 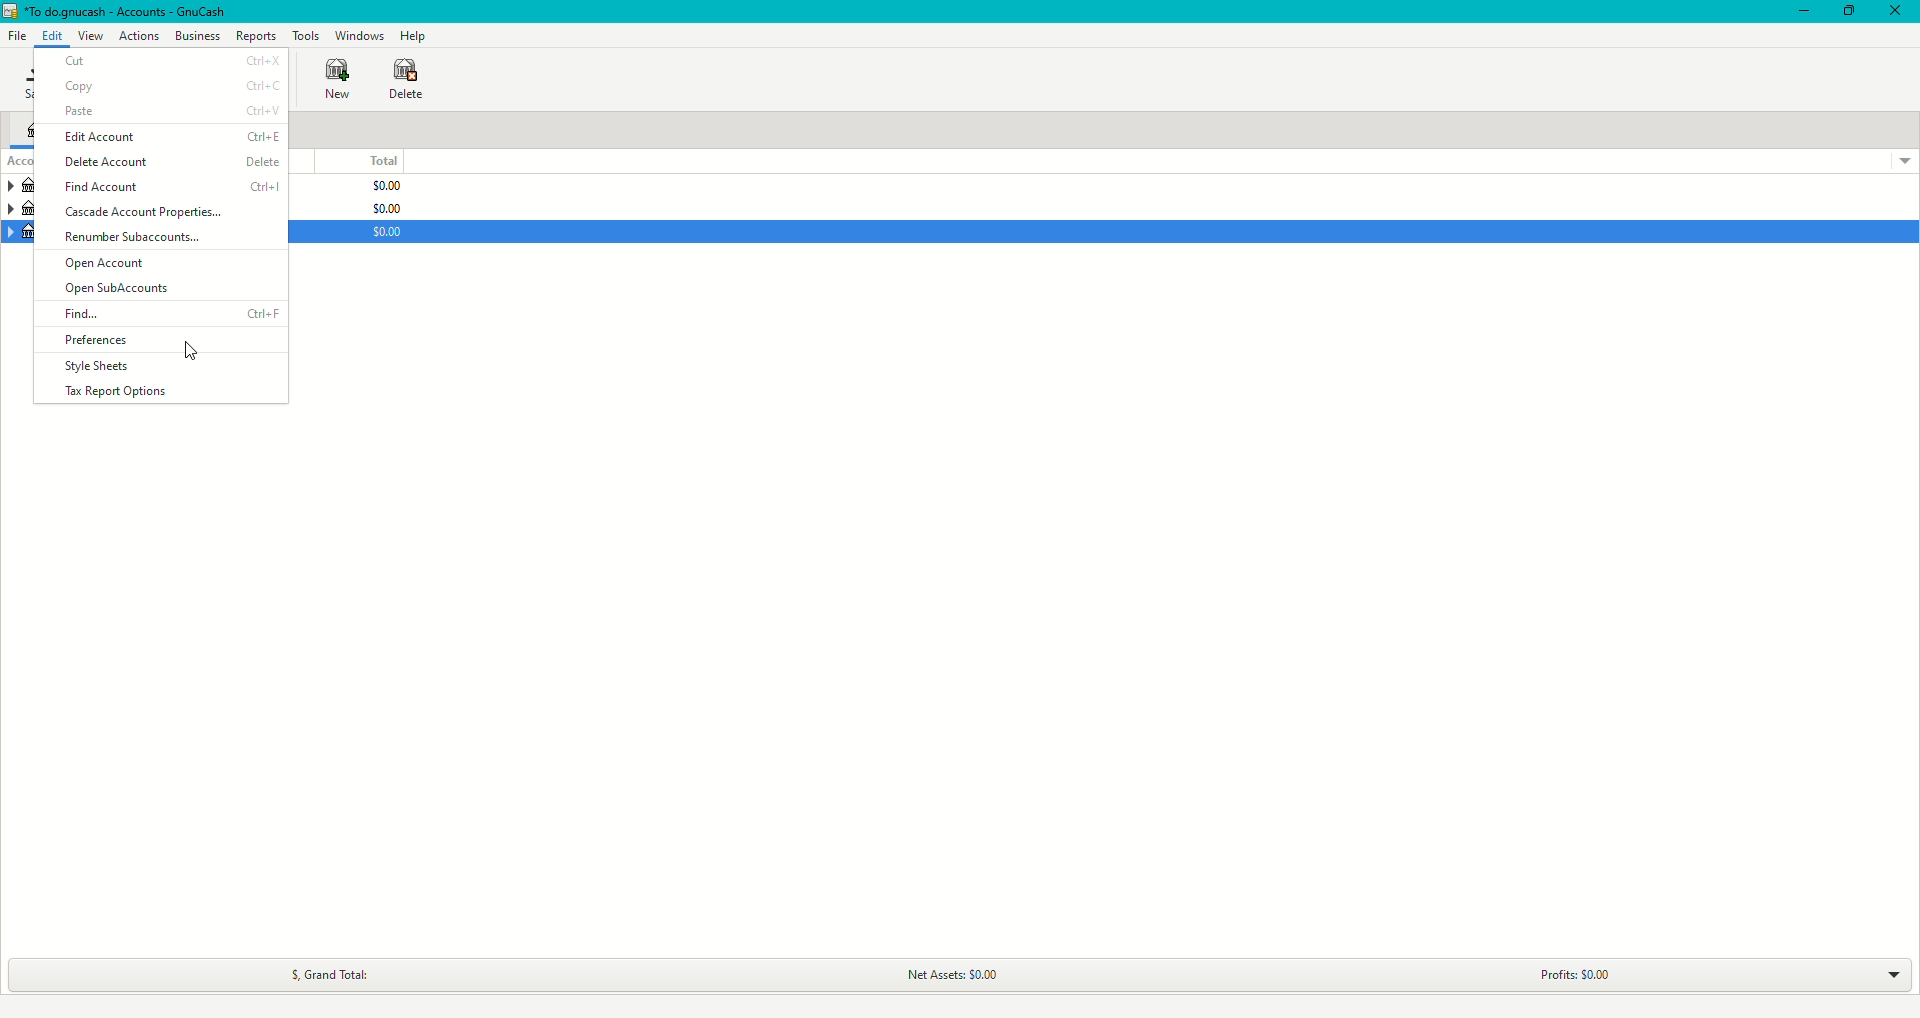 I want to click on Actions, so click(x=141, y=36).